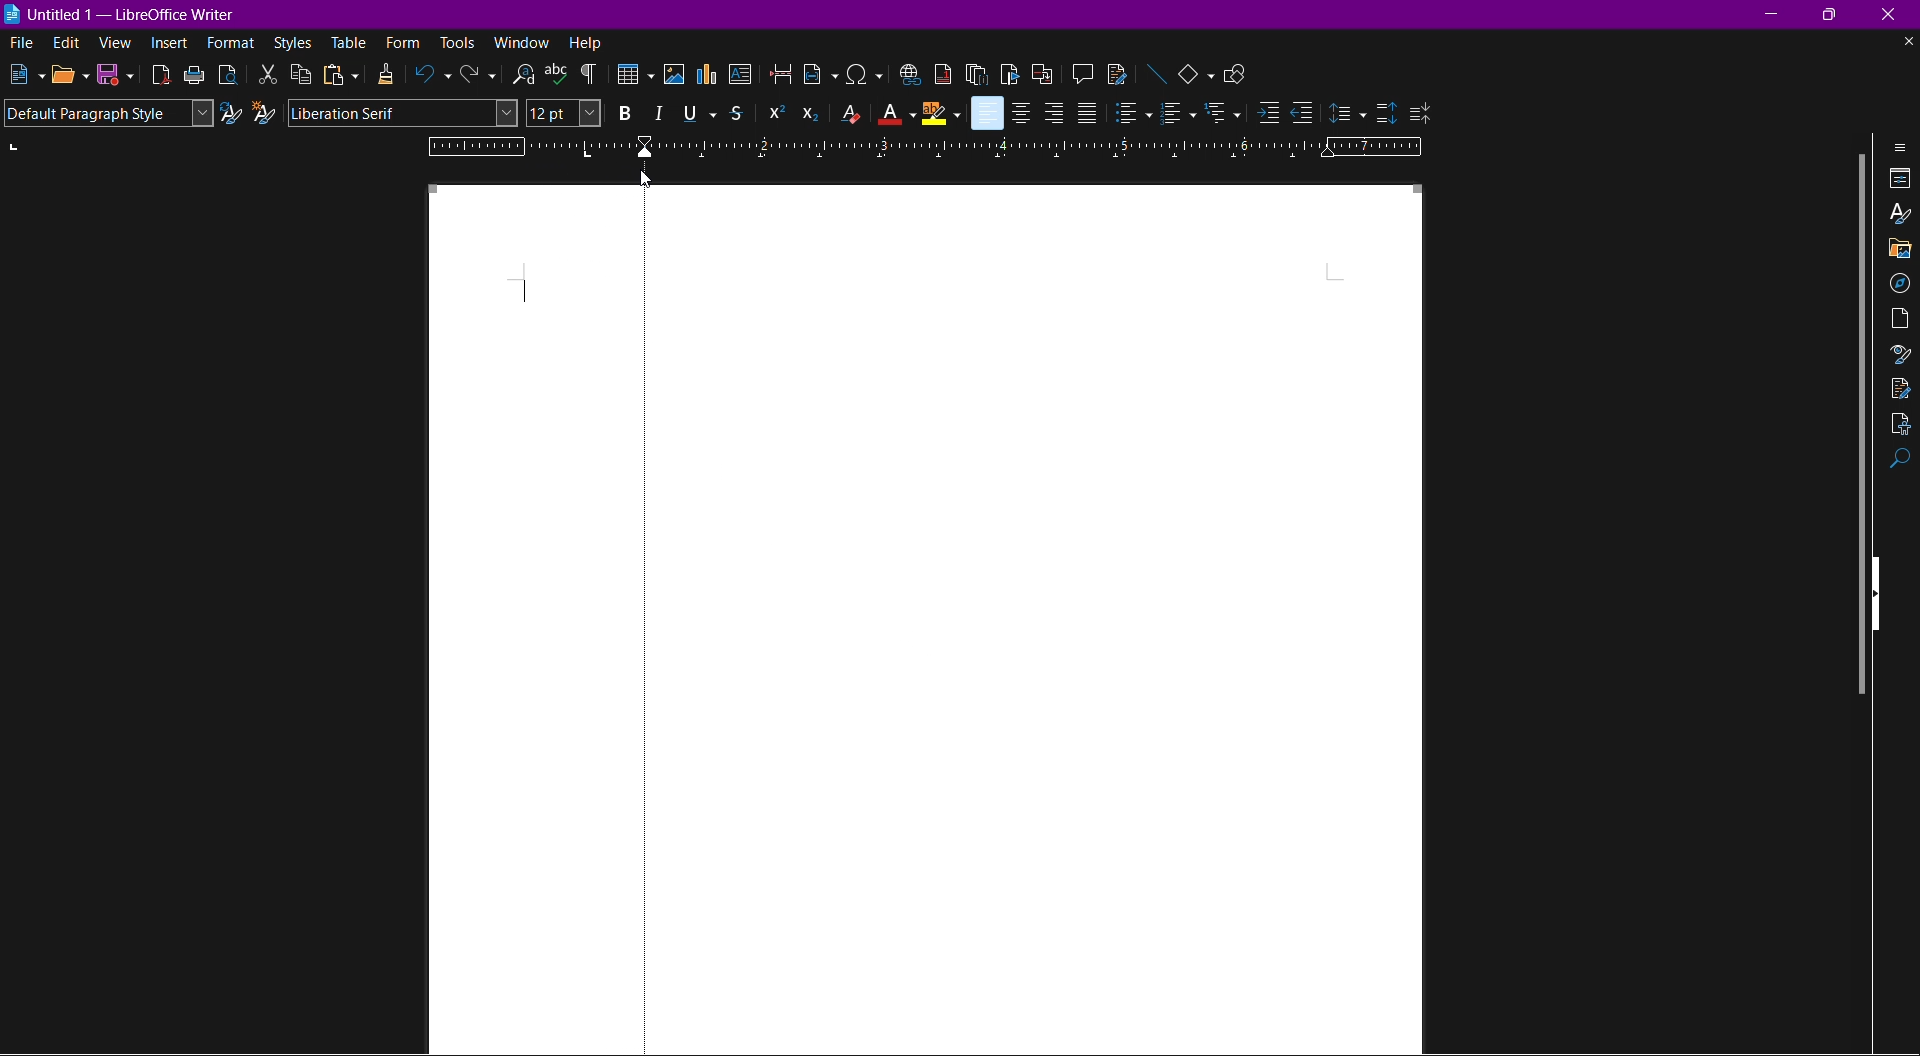 The width and height of the screenshot is (1920, 1056). I want to click on edit, so click(65, 43).